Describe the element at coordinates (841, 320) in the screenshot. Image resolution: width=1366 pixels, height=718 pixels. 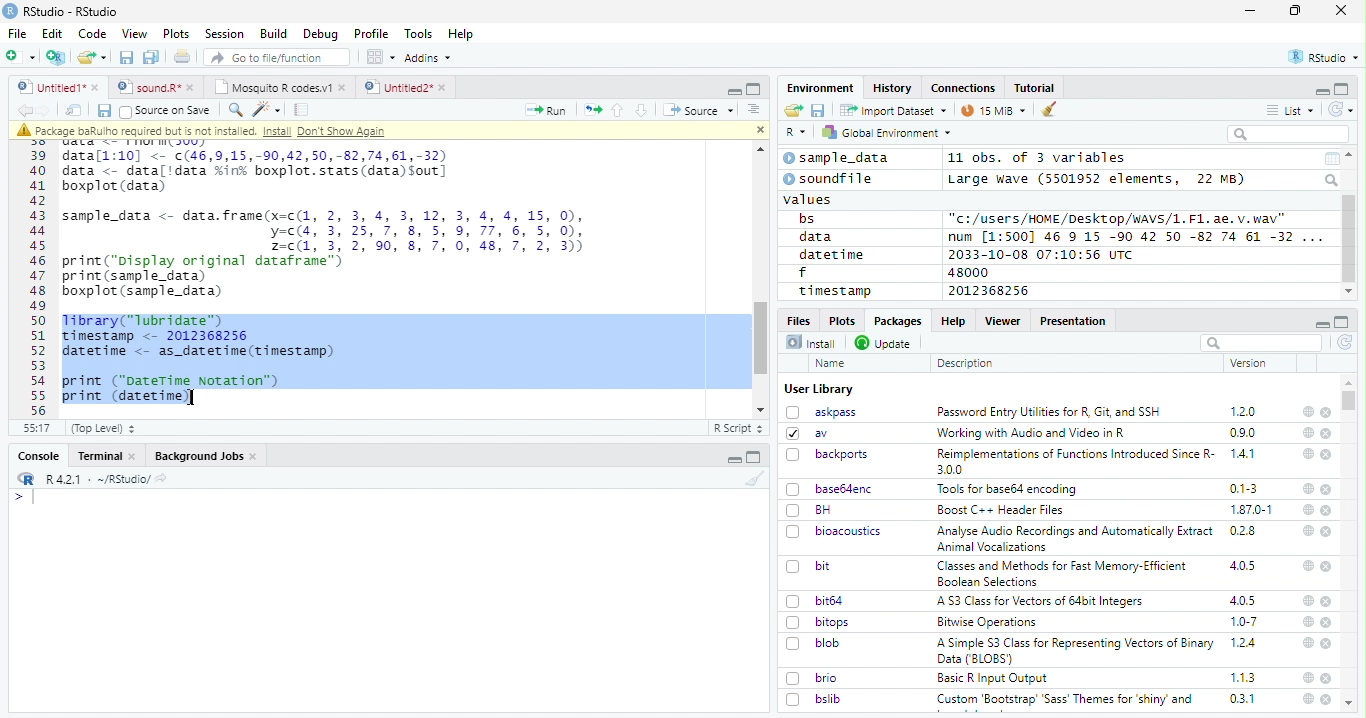
I see `Plots` at that location.